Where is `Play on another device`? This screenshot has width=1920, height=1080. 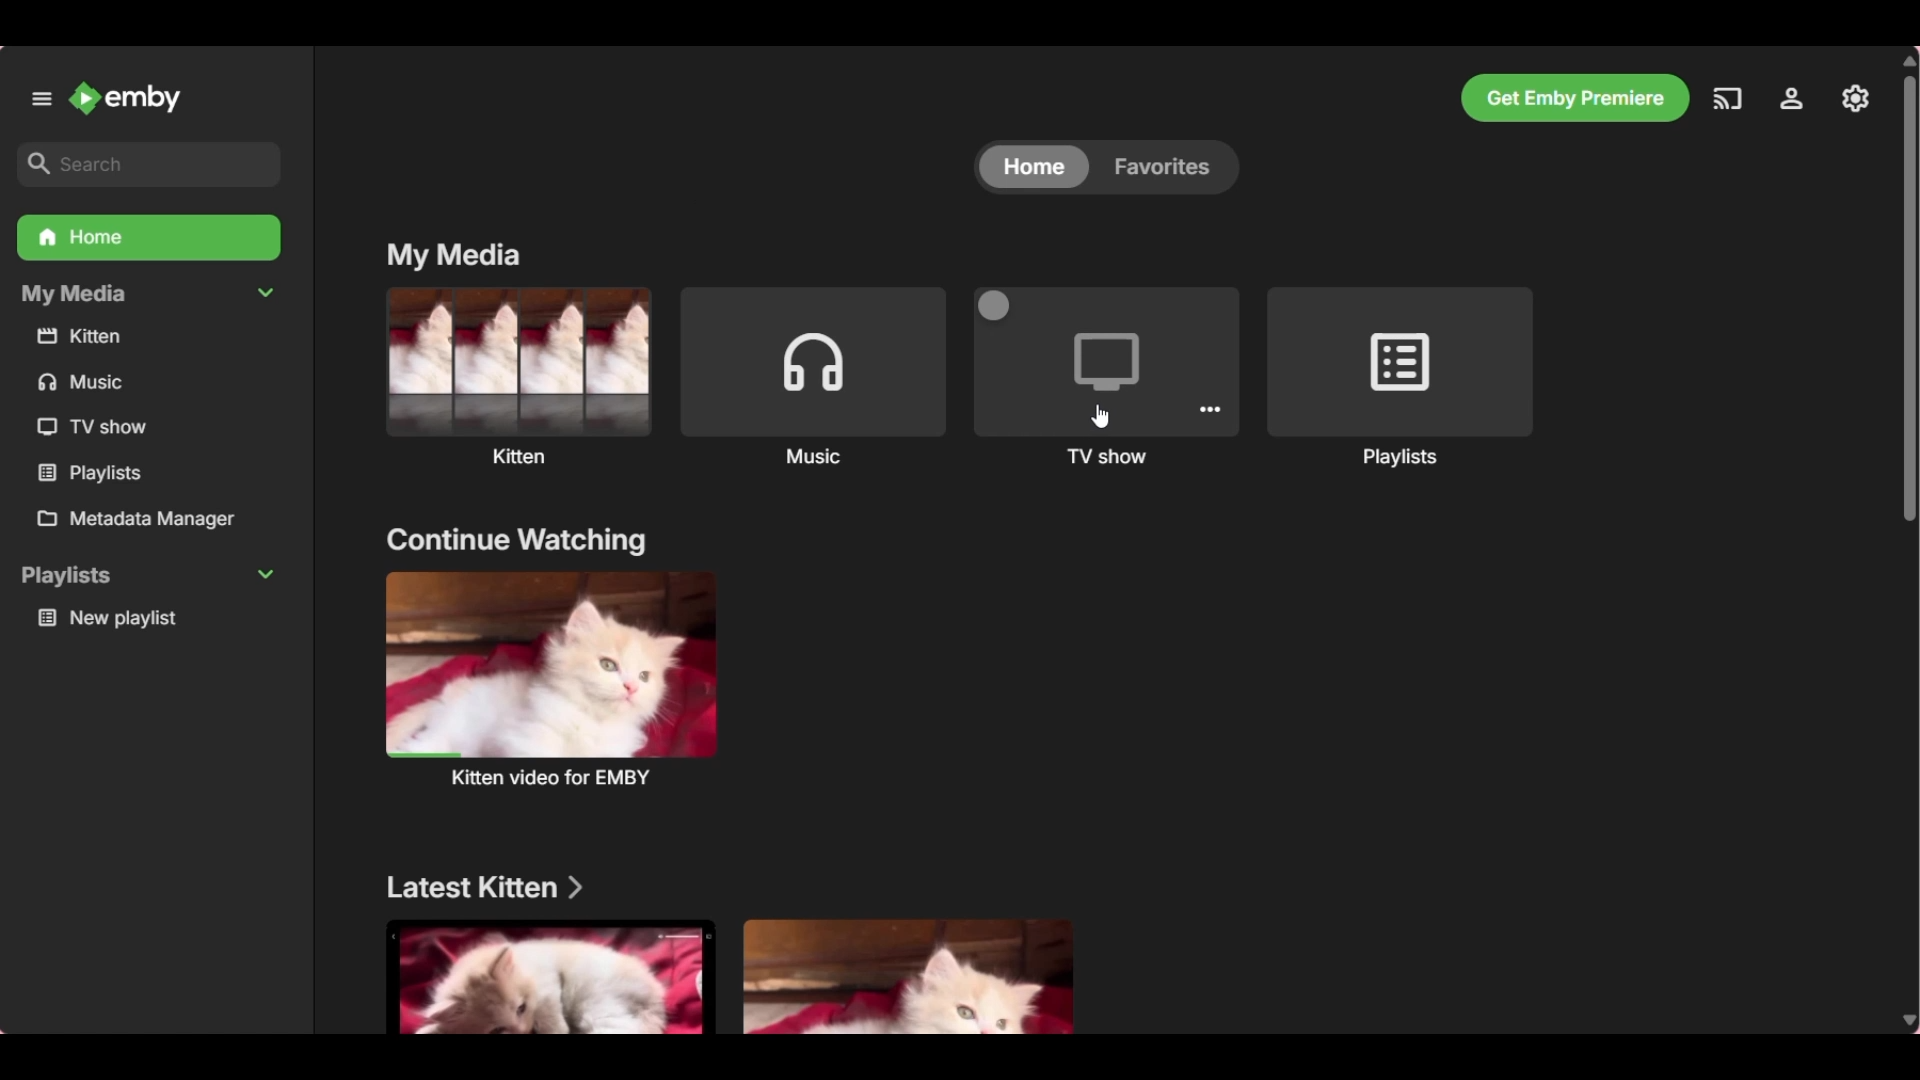
Play on another device is located at coordinates (1727, 99).